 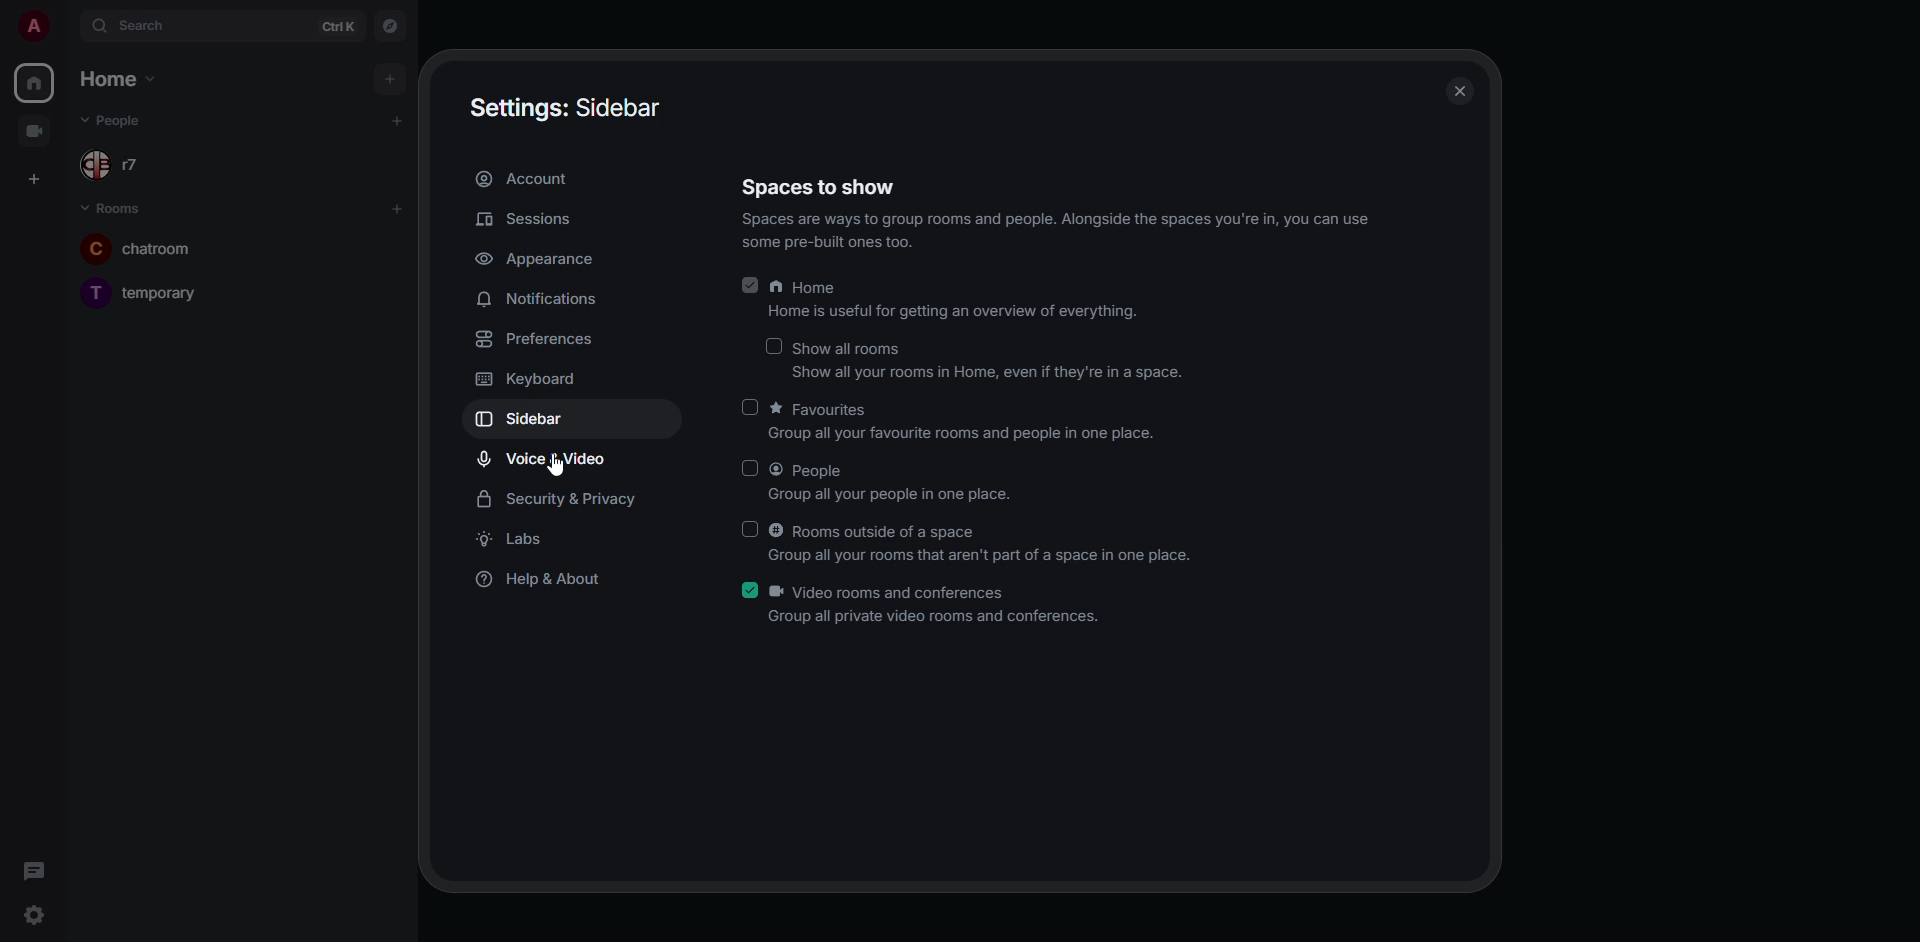 I want to click on click to enable, so click(x=747, y=468).